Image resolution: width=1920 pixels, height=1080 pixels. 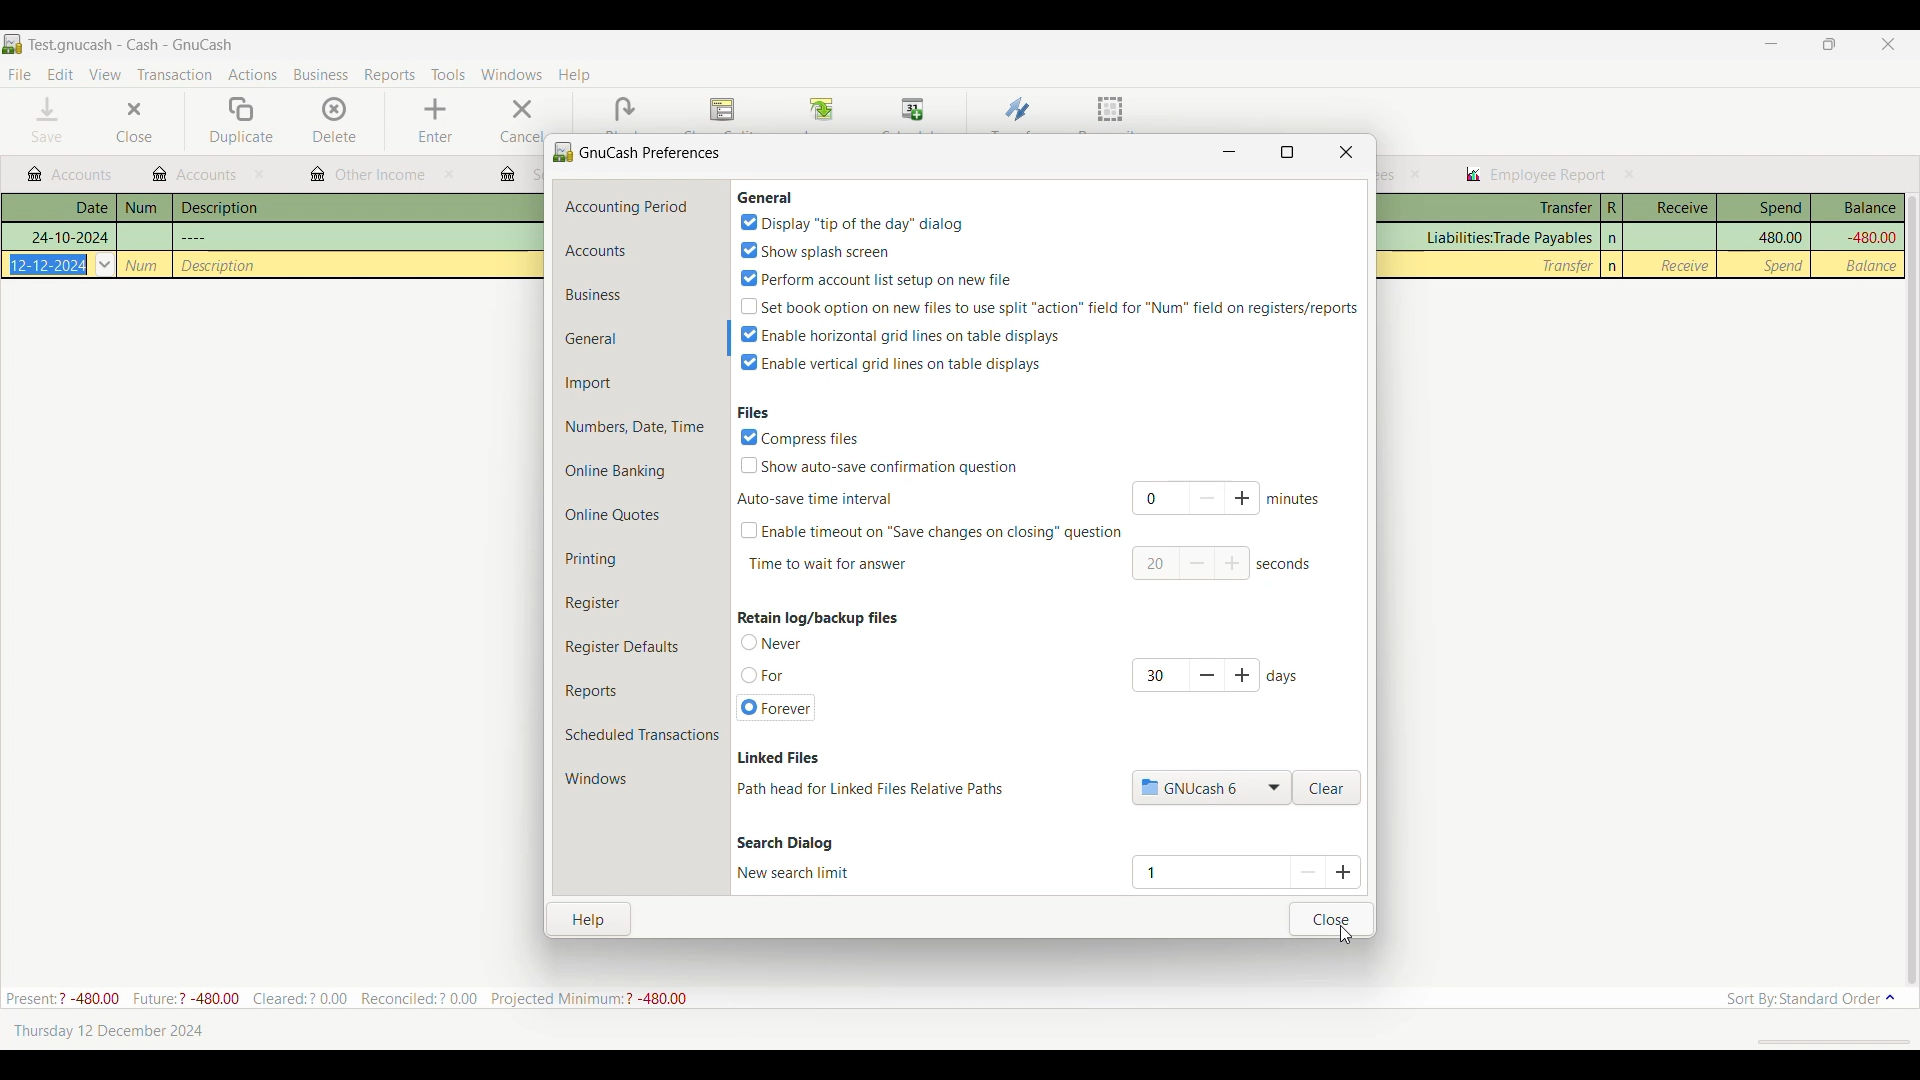 I want to click on min, so click(x=1296, y=498).